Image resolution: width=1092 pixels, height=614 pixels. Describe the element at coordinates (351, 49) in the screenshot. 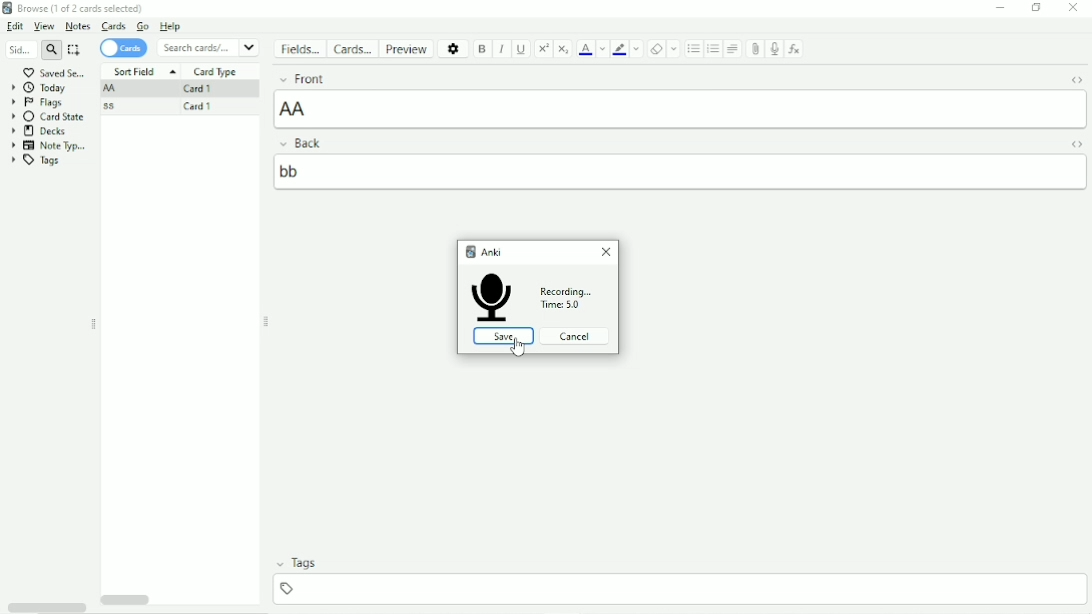

I see `Cards` at that location.